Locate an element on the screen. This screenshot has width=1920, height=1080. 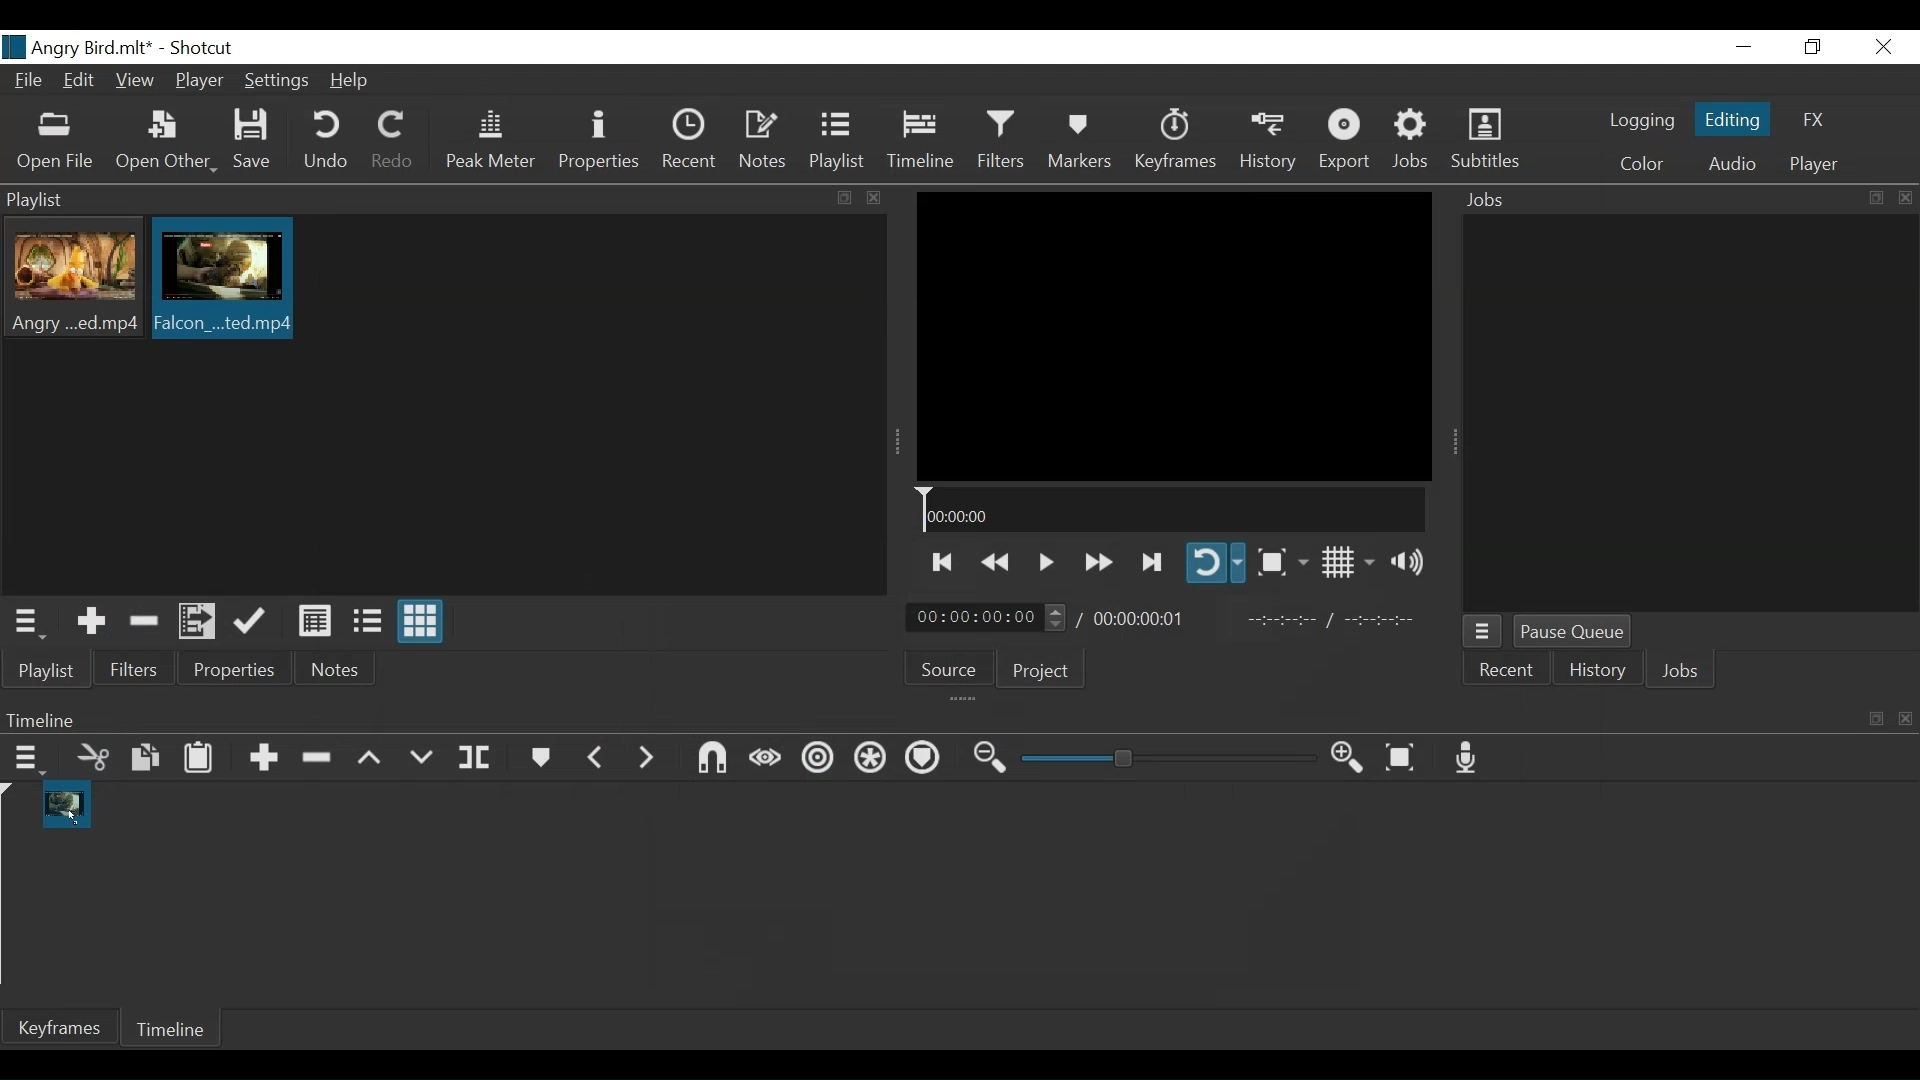
Toggle play or pause (Space) is located at coordinates (1043, 564).